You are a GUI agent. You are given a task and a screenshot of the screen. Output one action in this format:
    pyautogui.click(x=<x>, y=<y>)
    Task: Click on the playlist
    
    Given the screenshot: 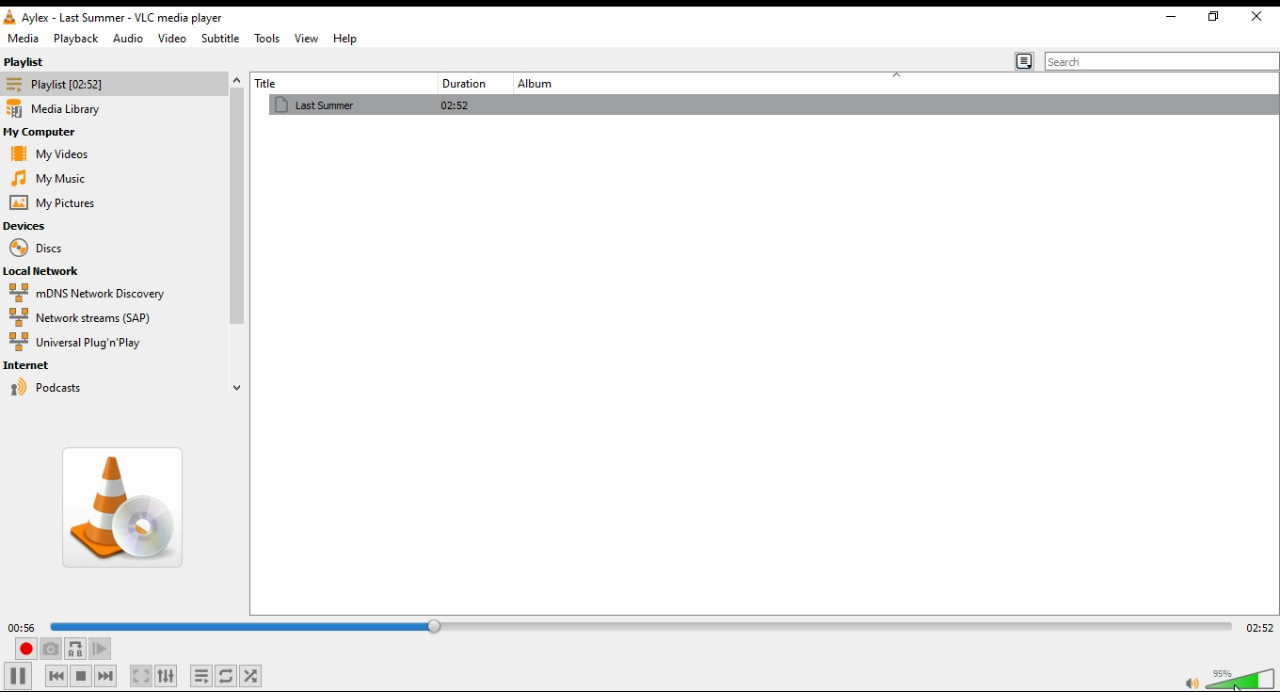 What is the action you would take?
    pyautogui.click(x=44, y=62)
    